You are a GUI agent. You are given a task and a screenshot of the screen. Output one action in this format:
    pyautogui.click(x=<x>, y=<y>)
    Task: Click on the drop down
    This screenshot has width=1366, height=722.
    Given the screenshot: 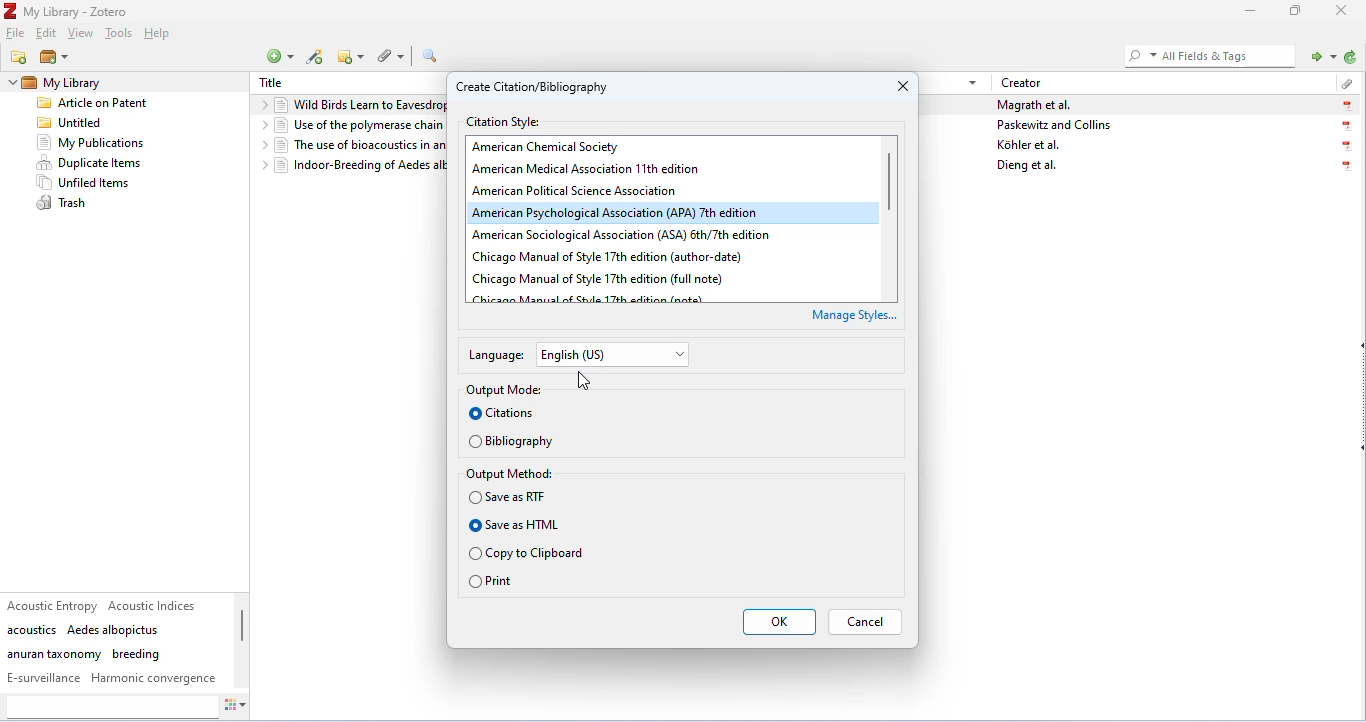 What is the action you would take?
    pyautogui.click(x=262, y=143)
    